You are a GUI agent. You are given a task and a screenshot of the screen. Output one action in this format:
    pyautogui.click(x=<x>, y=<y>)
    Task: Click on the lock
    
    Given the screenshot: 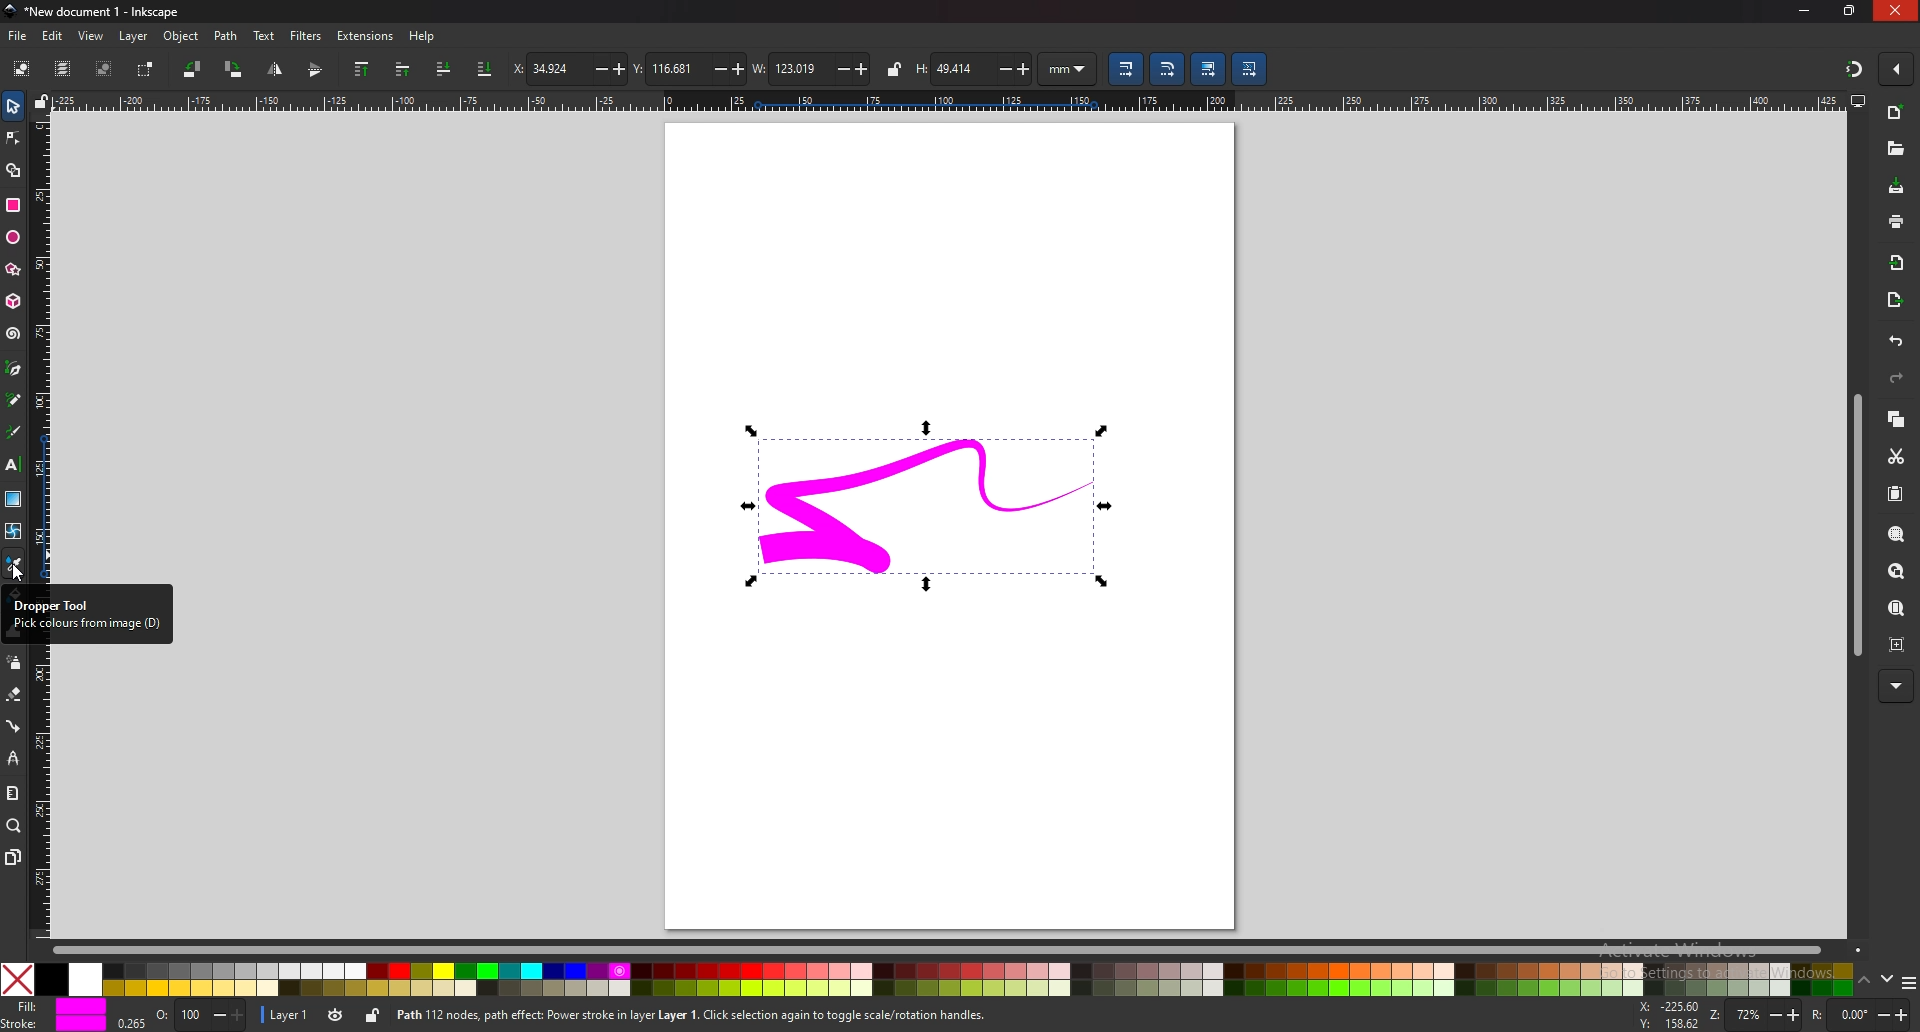 What is the action you would take?
    pyautogui.click(x=373, y=1015)
    